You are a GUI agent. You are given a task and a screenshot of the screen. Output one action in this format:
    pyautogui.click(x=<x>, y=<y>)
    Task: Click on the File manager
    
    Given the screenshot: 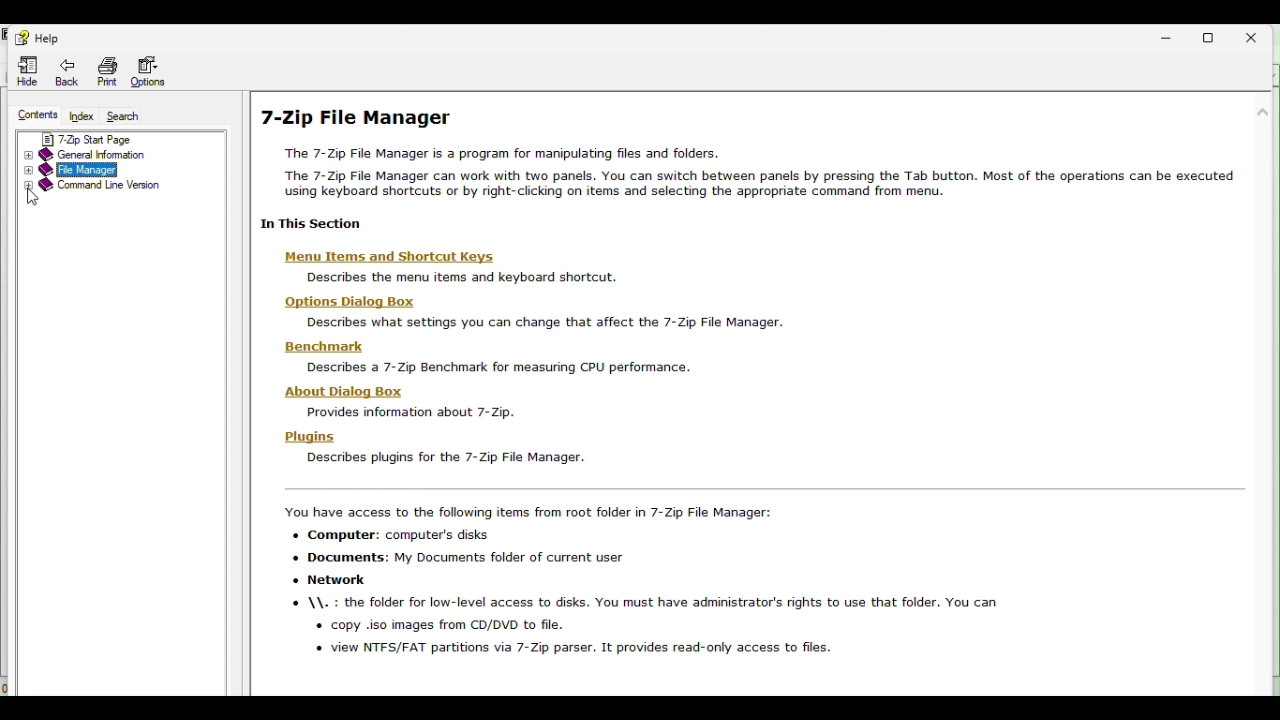 What is the action you would take?
    pyautogui.click(x=89, y=172)
    